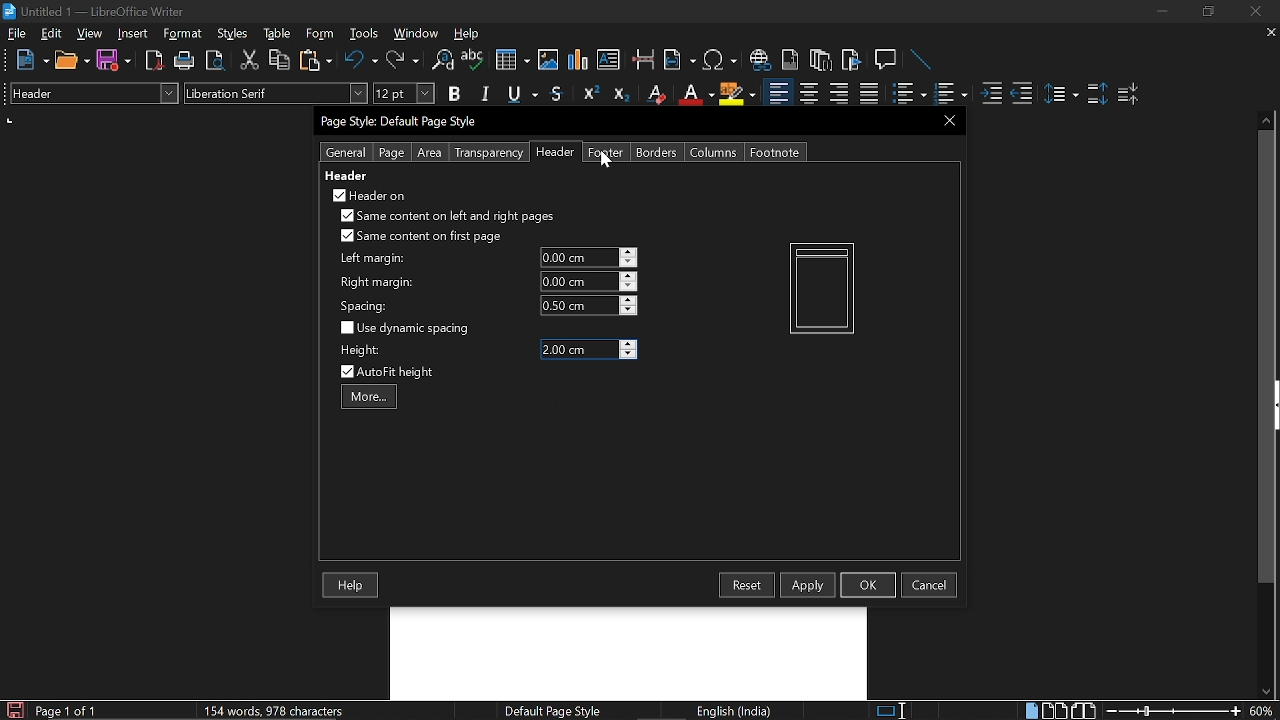  I want to click on decrease right margin, so click(629, 288).